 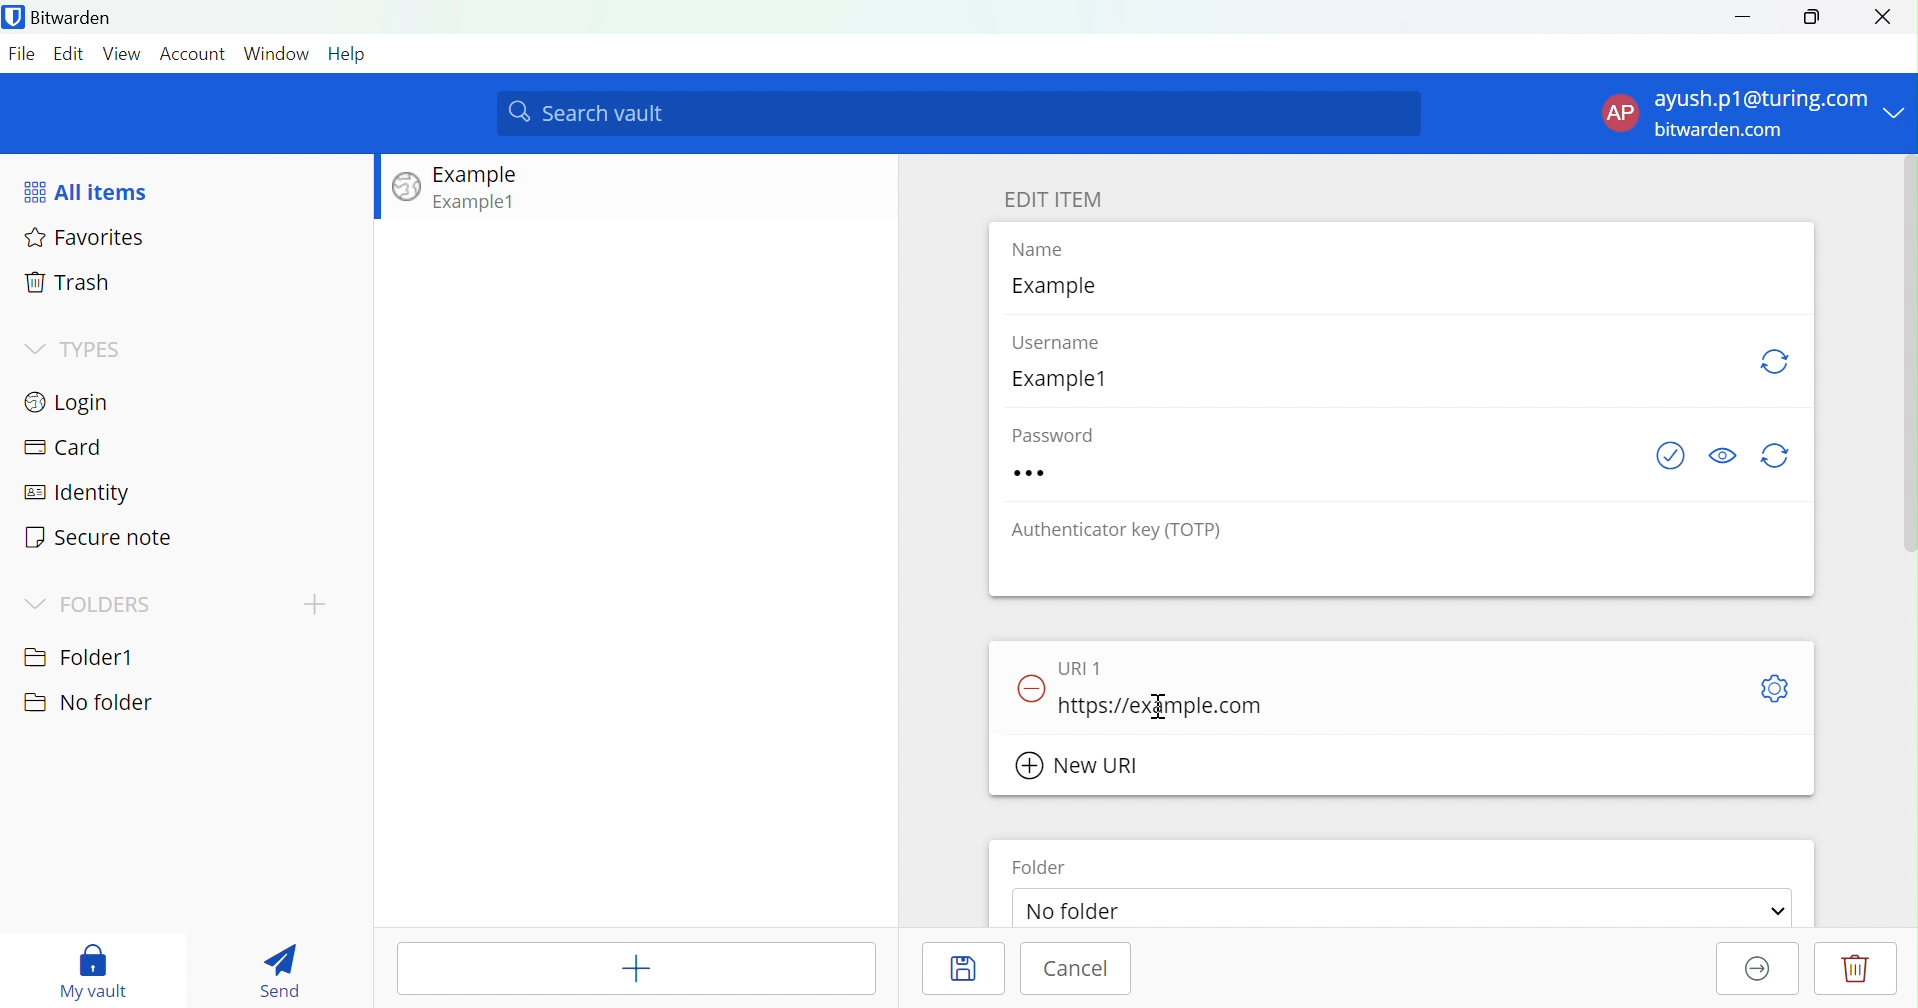 I want to click on FOLDERS, so click(x=106, y=606).